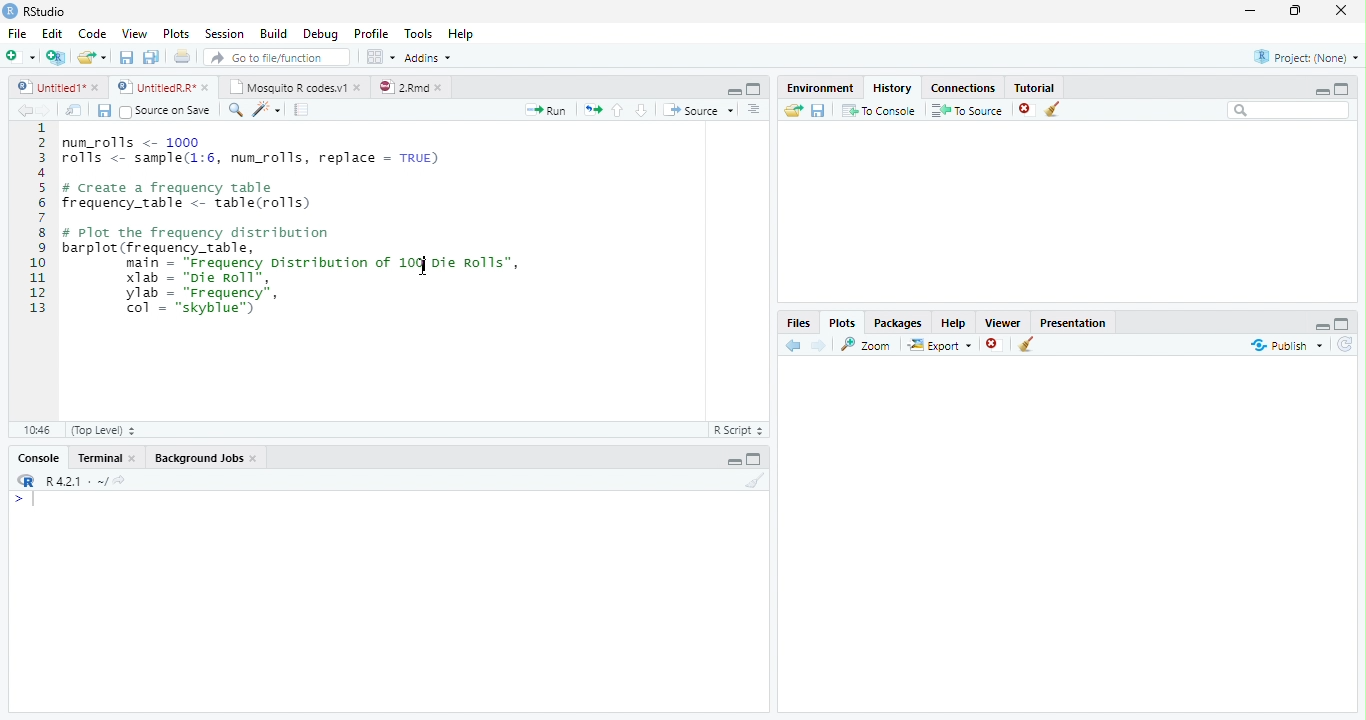  I want to click on Remove selected history, so click(1025, 109).